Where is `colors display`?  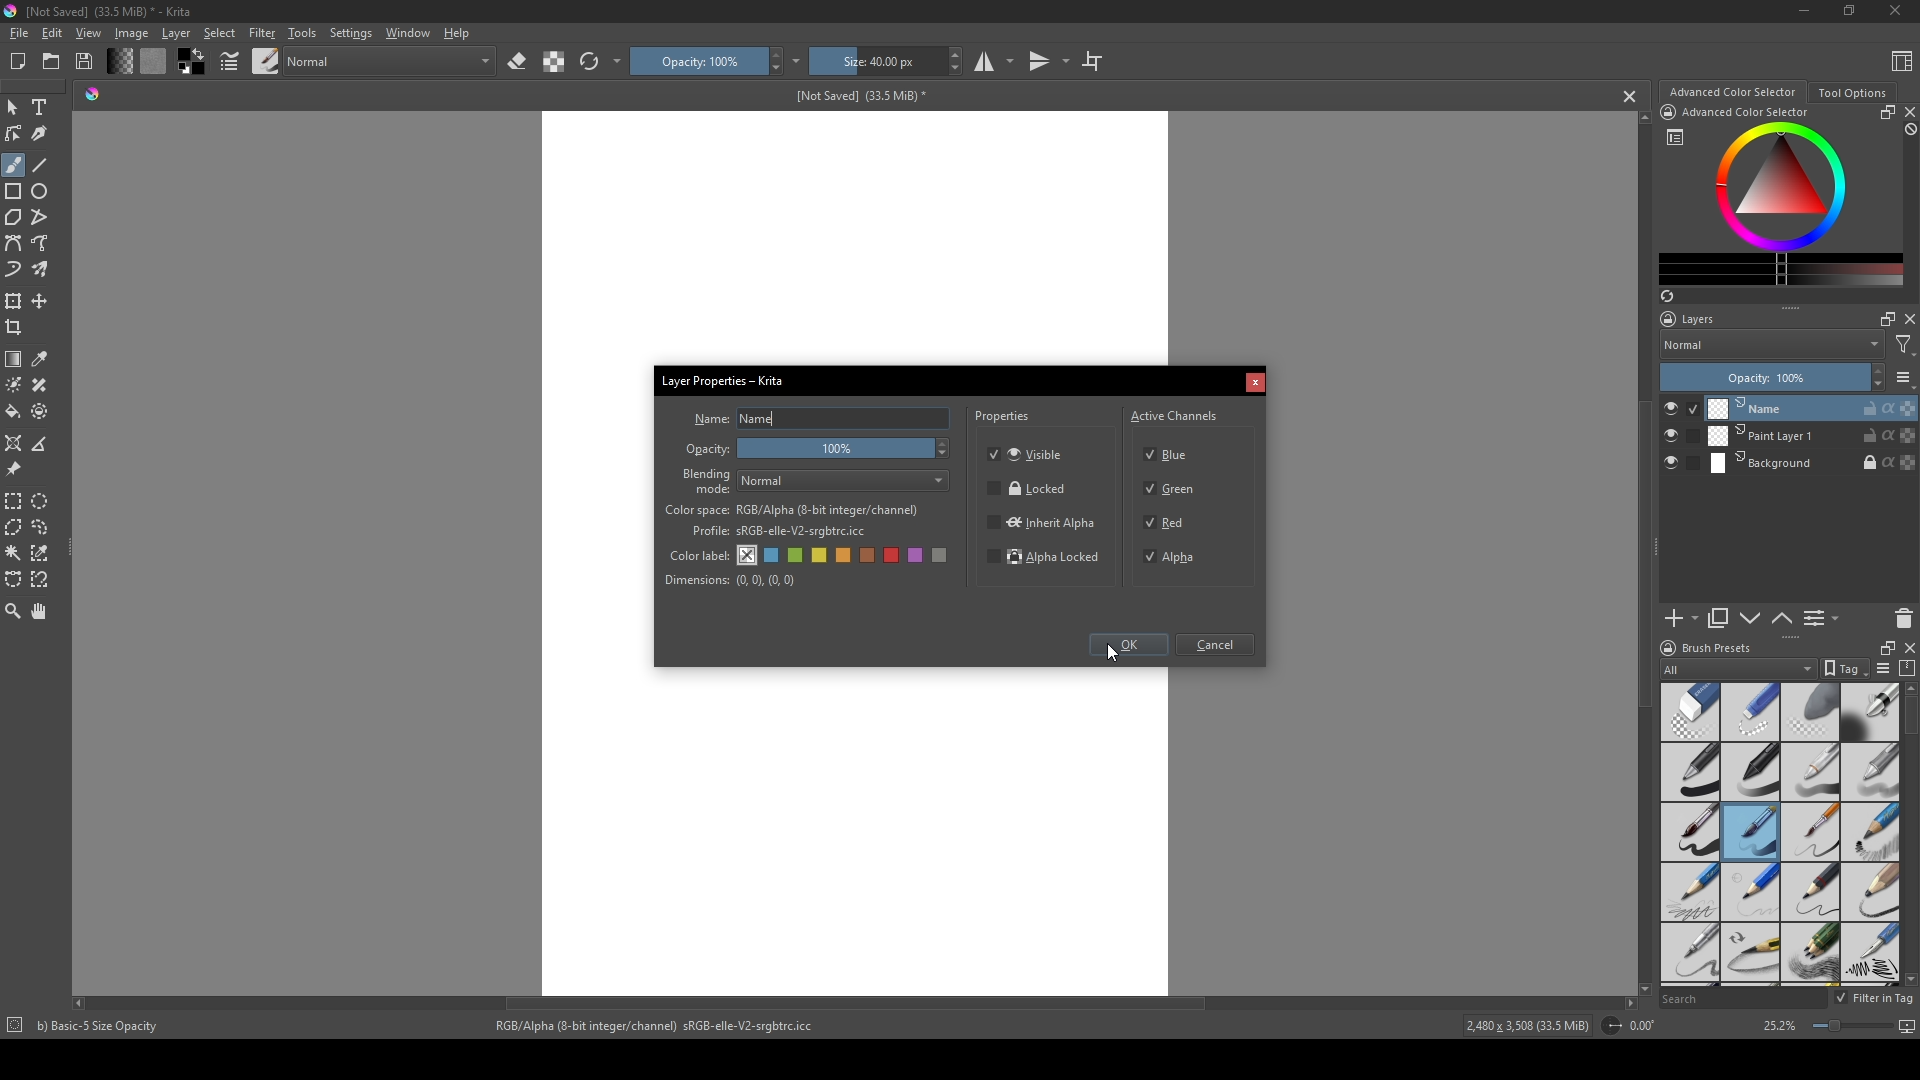 colors display is located at coordinates (1783, 187).